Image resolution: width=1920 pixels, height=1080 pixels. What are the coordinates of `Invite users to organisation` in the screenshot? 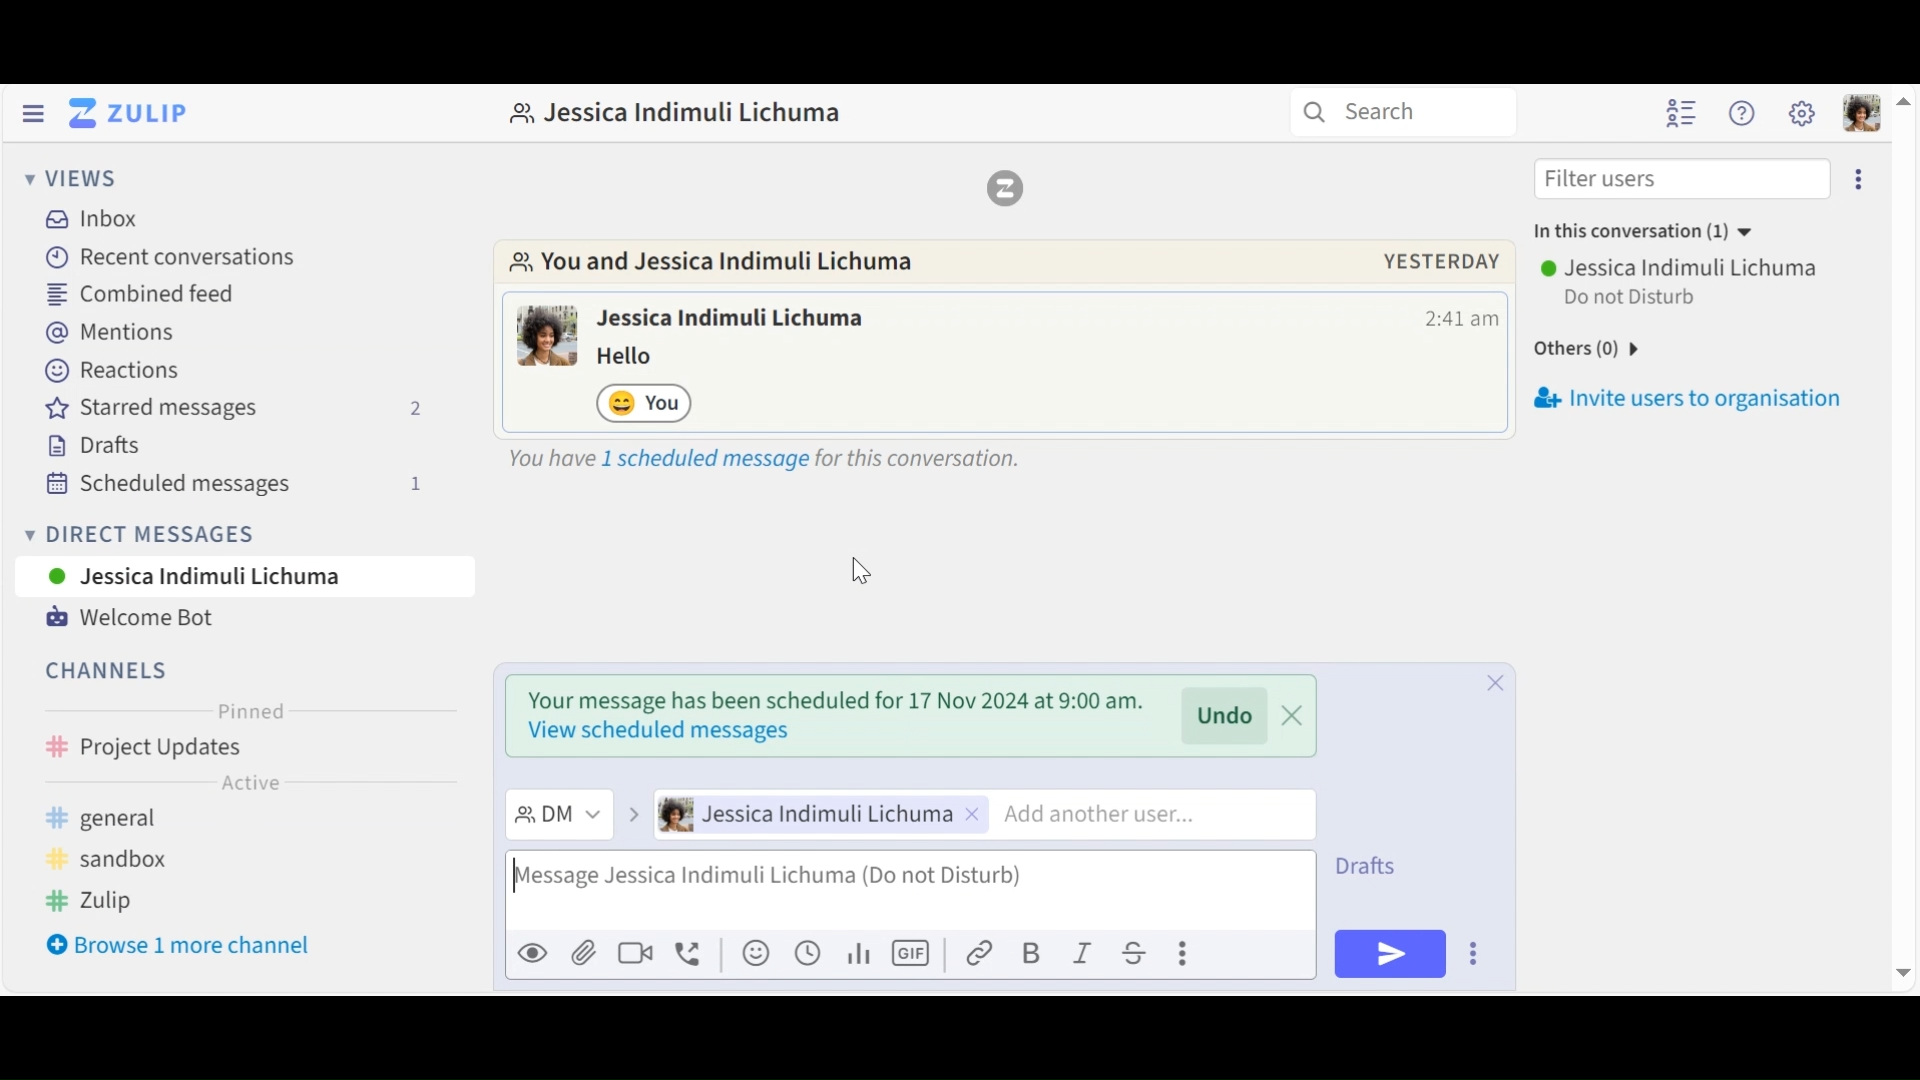 It's located at (1694, 394).